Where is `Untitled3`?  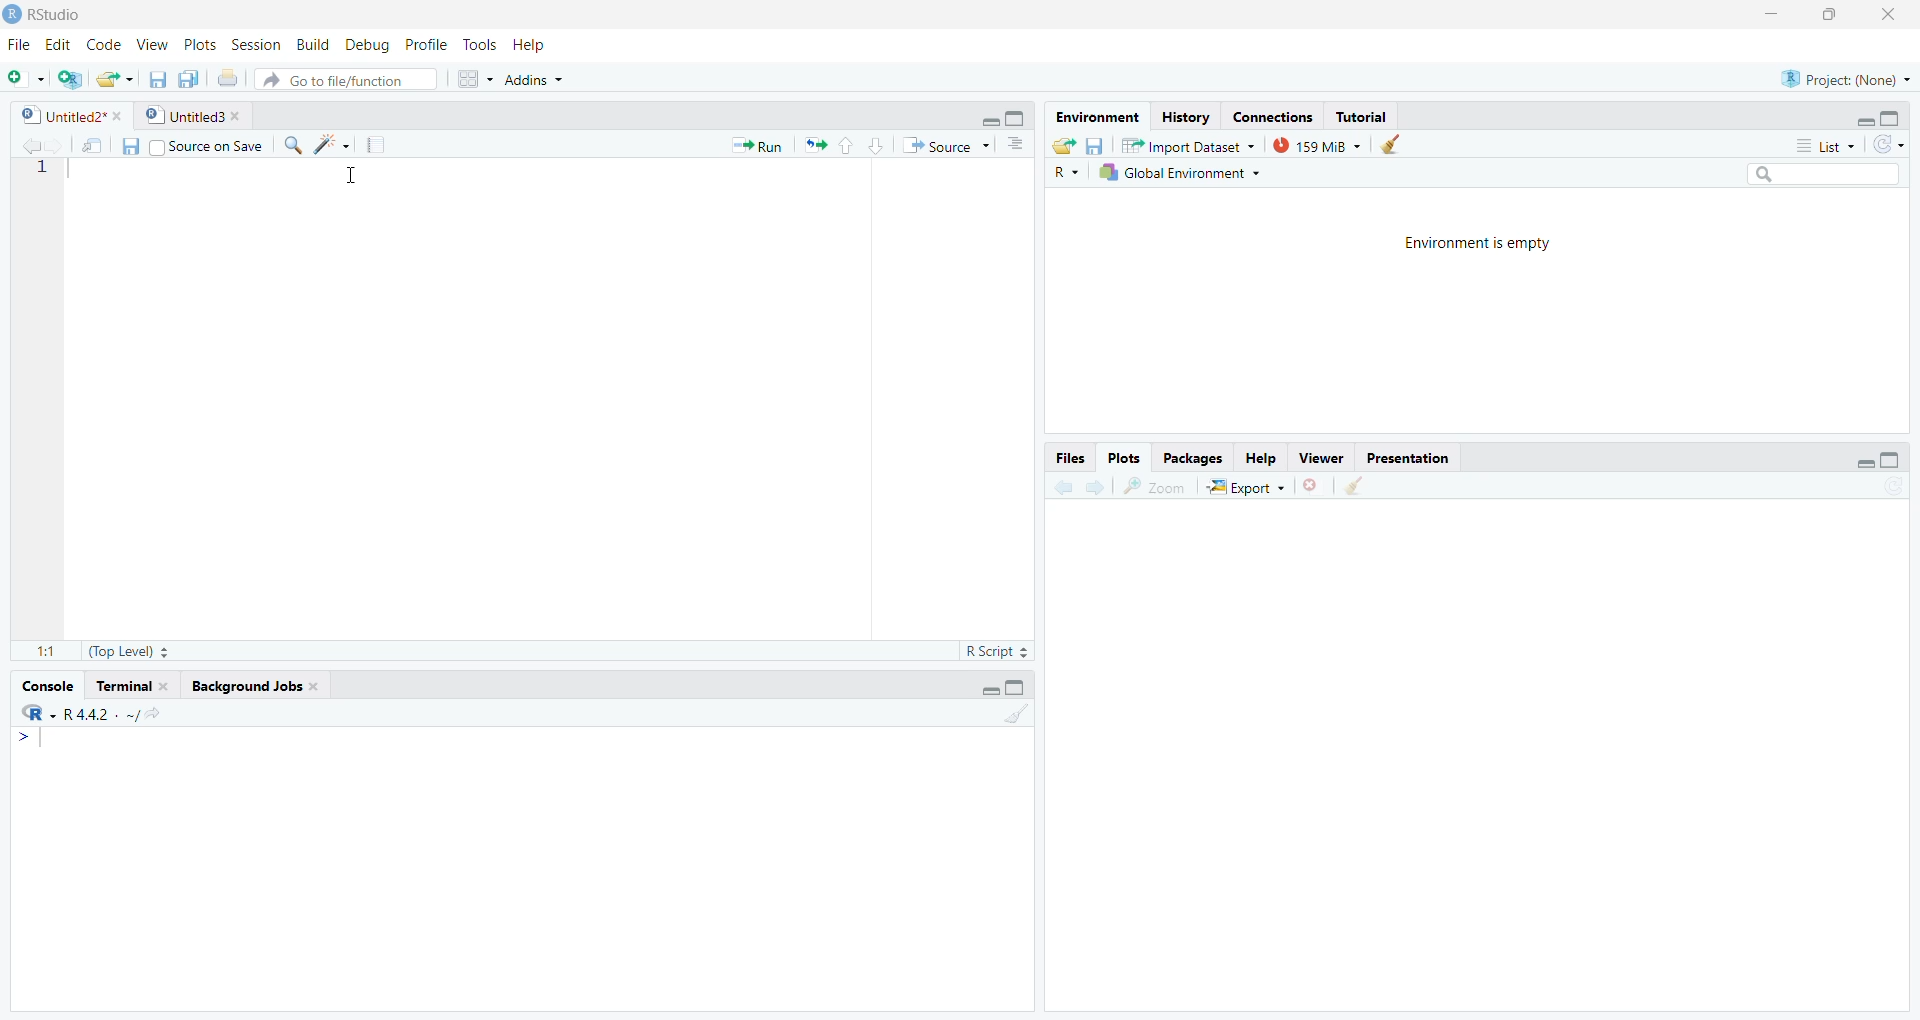
Untitled3 is located at coordinates (192, 114).